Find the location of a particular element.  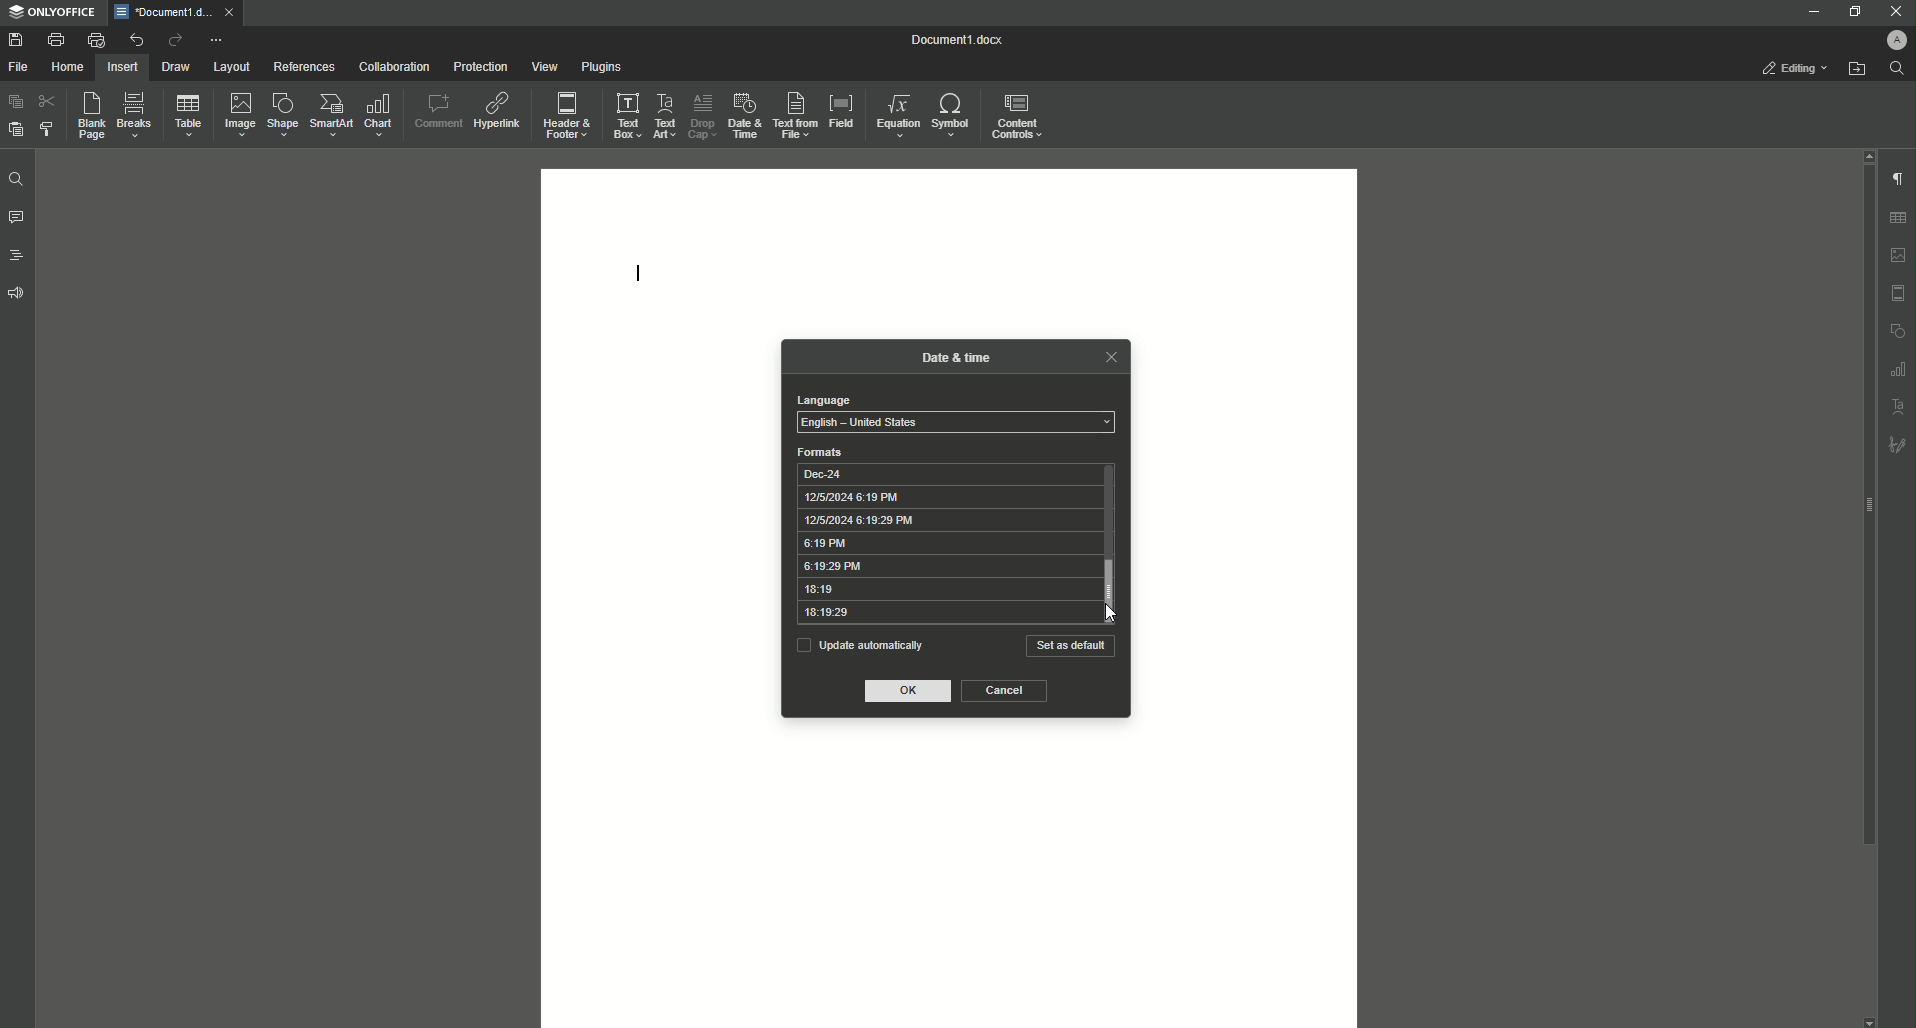

Cursor is located at coordinates (1108, 612).